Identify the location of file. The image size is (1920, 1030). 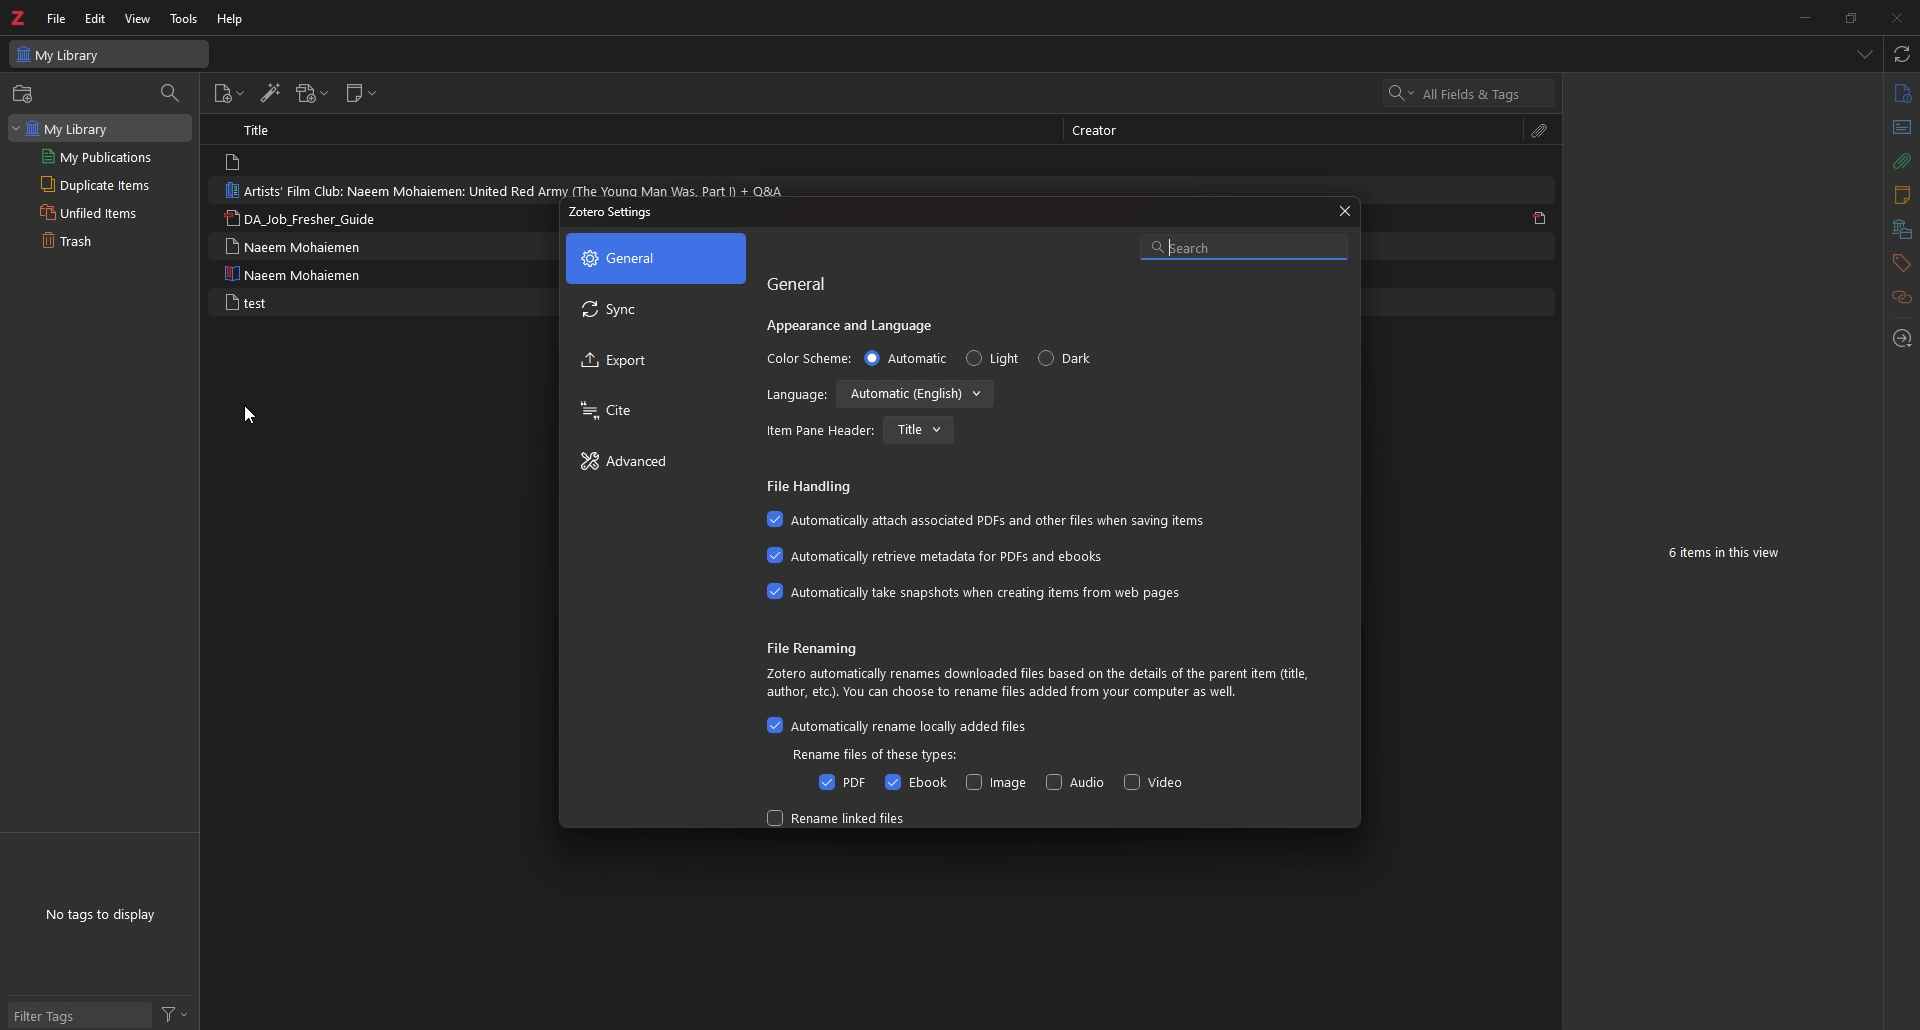
(56, 18).